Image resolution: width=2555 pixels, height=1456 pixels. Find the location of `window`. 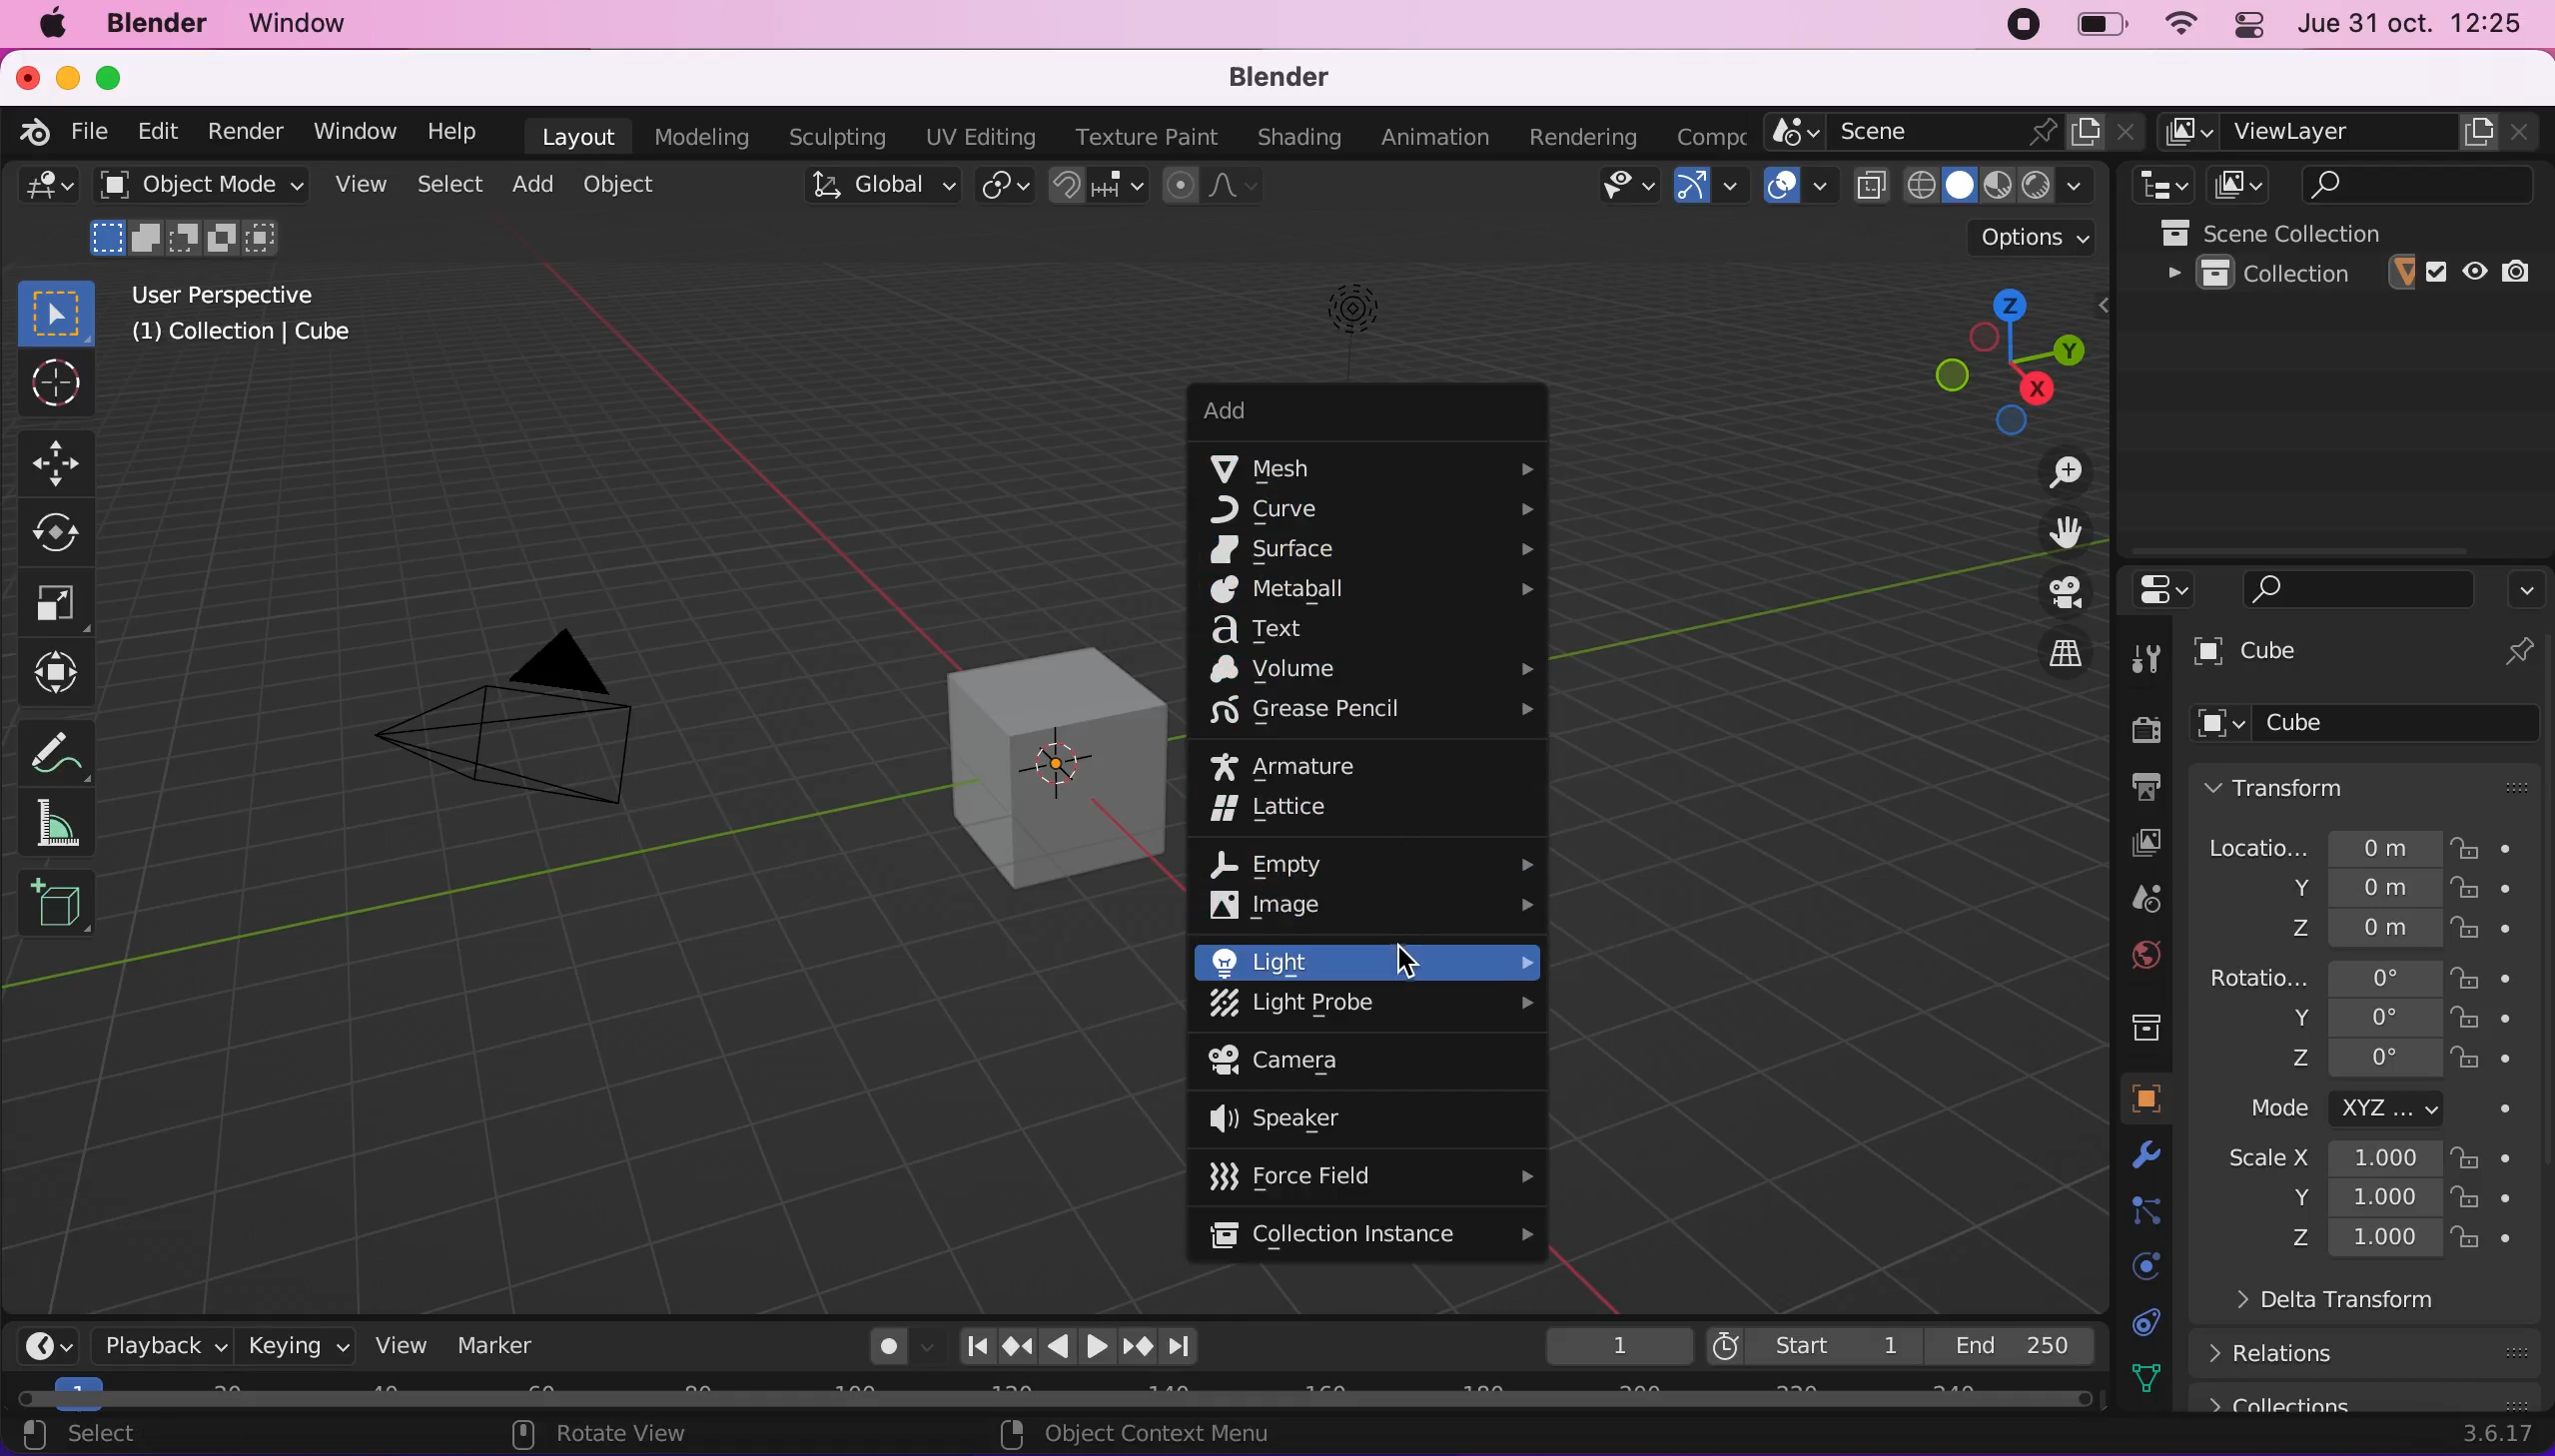

window is located at coordinates (347, 130).